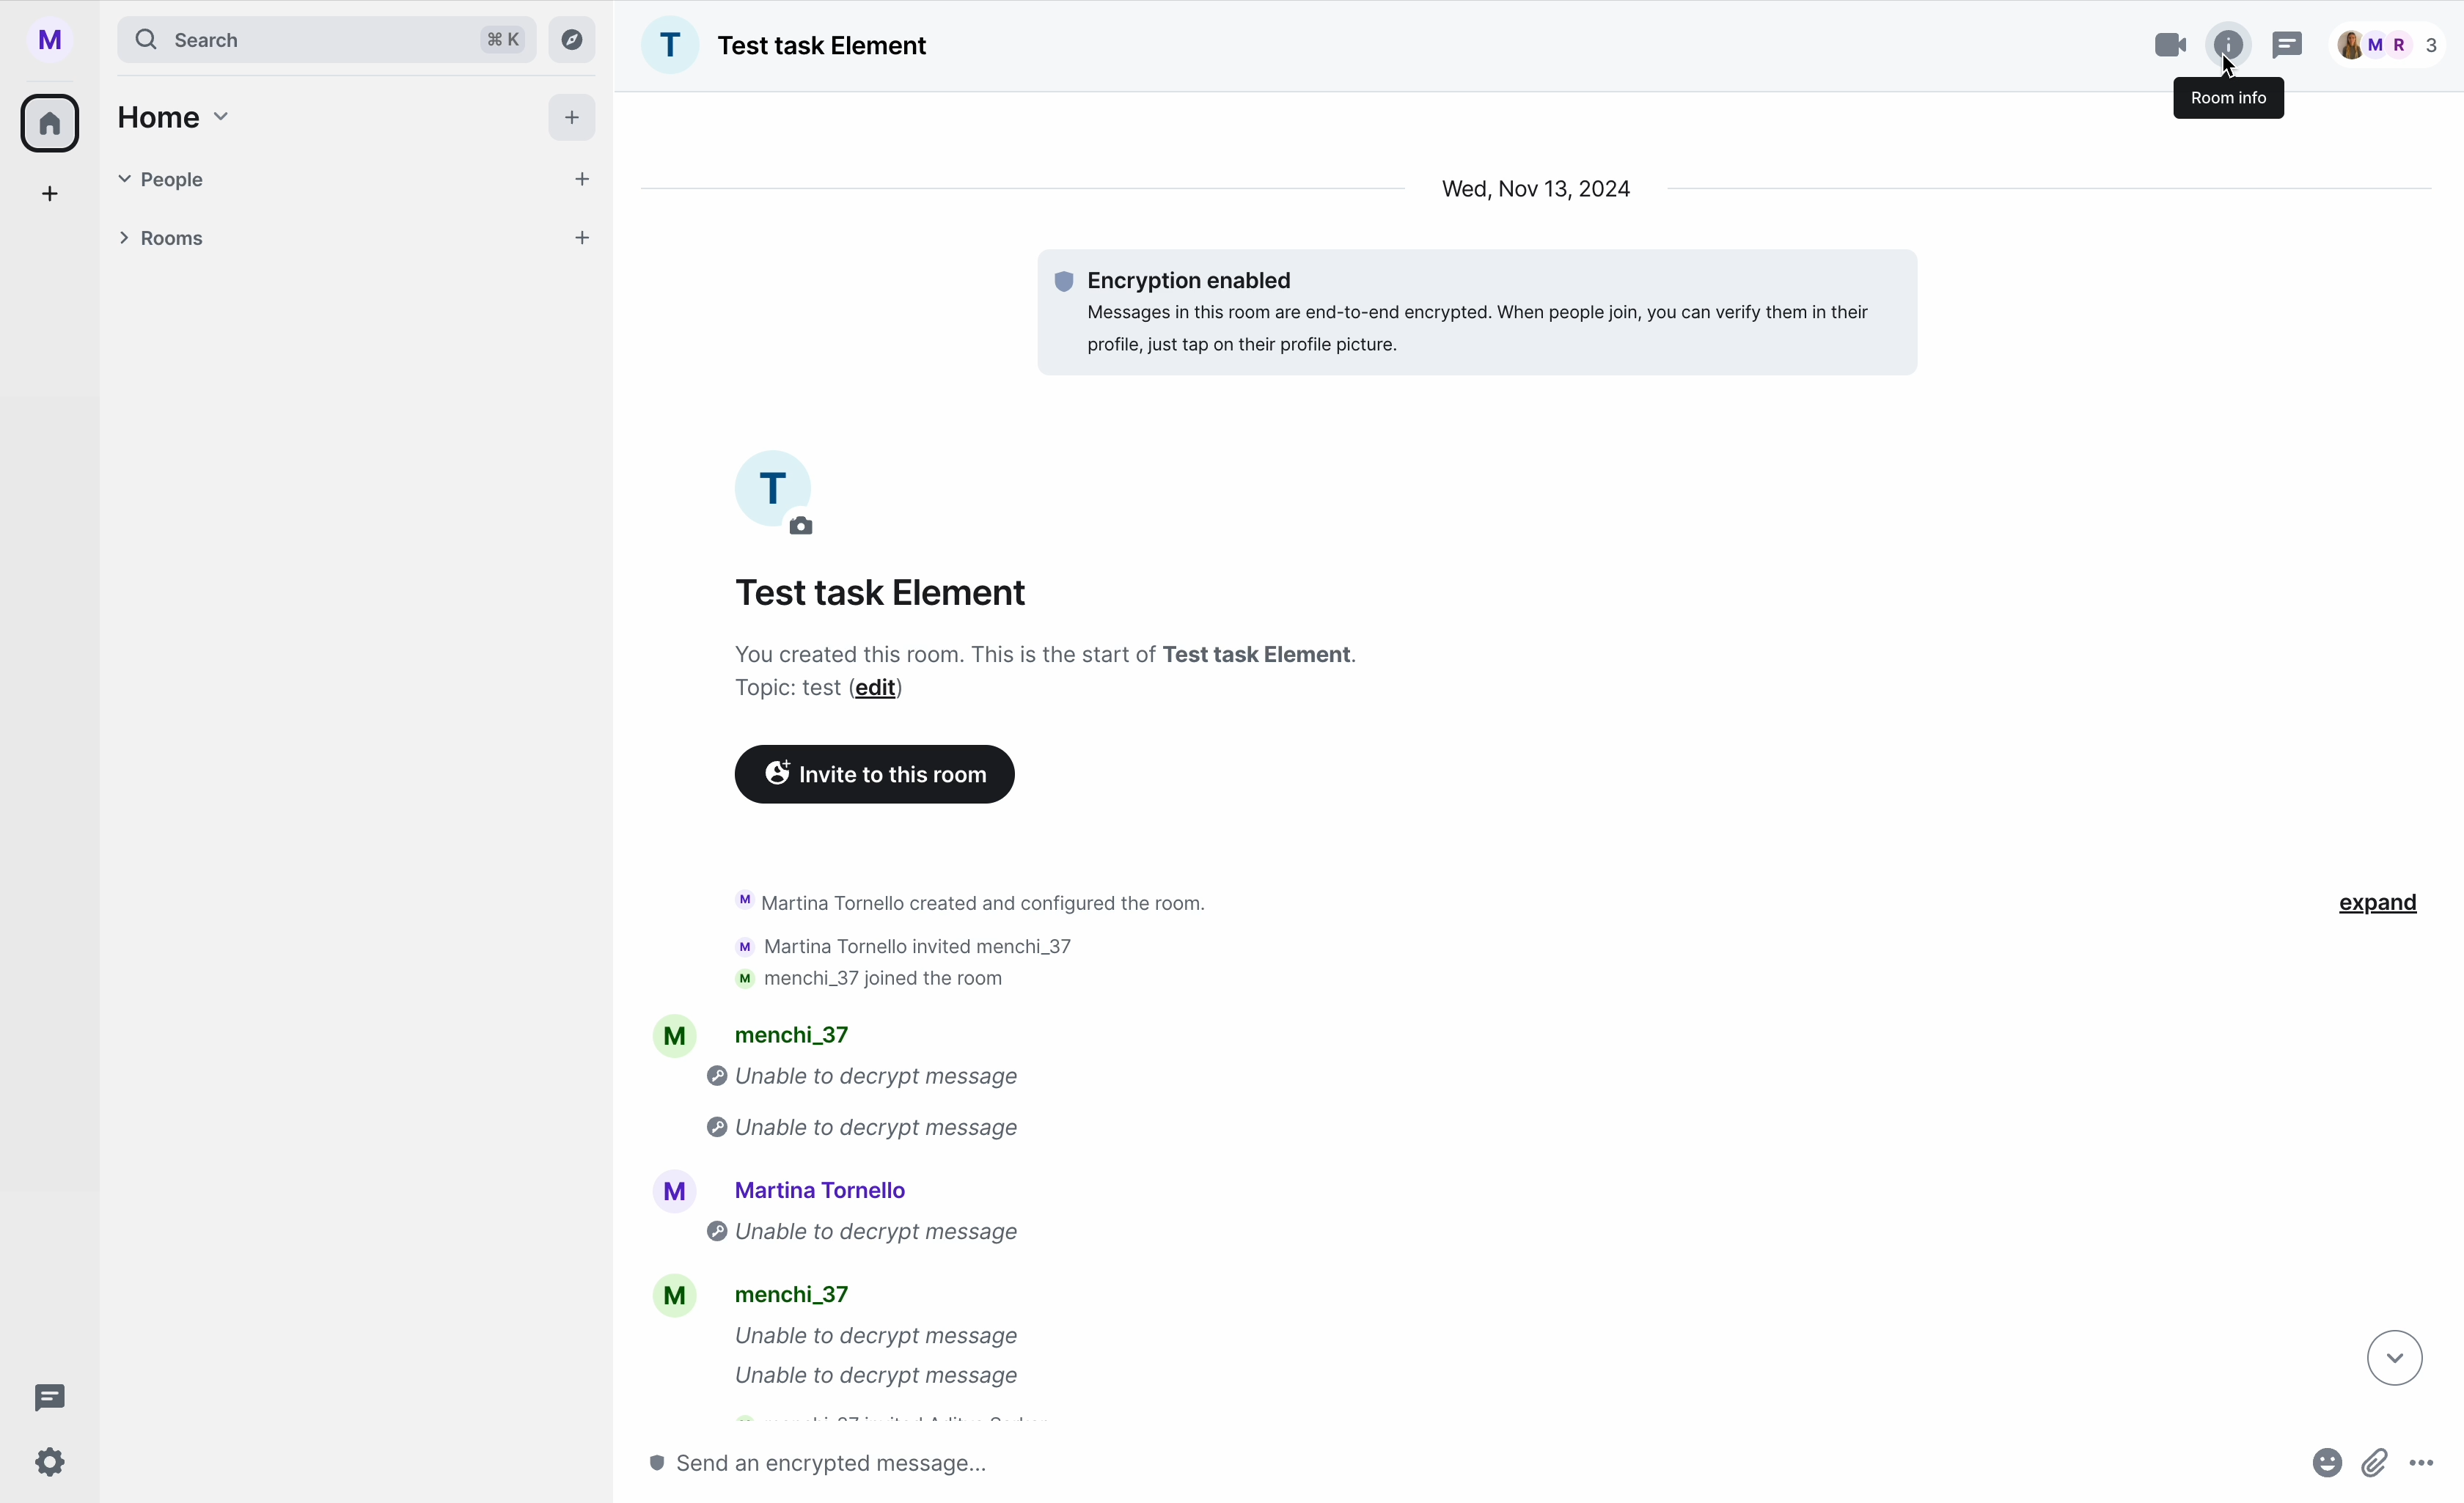  Describe the element at coordinates (573, 41) in the screenshot. I see `explore` at that location.